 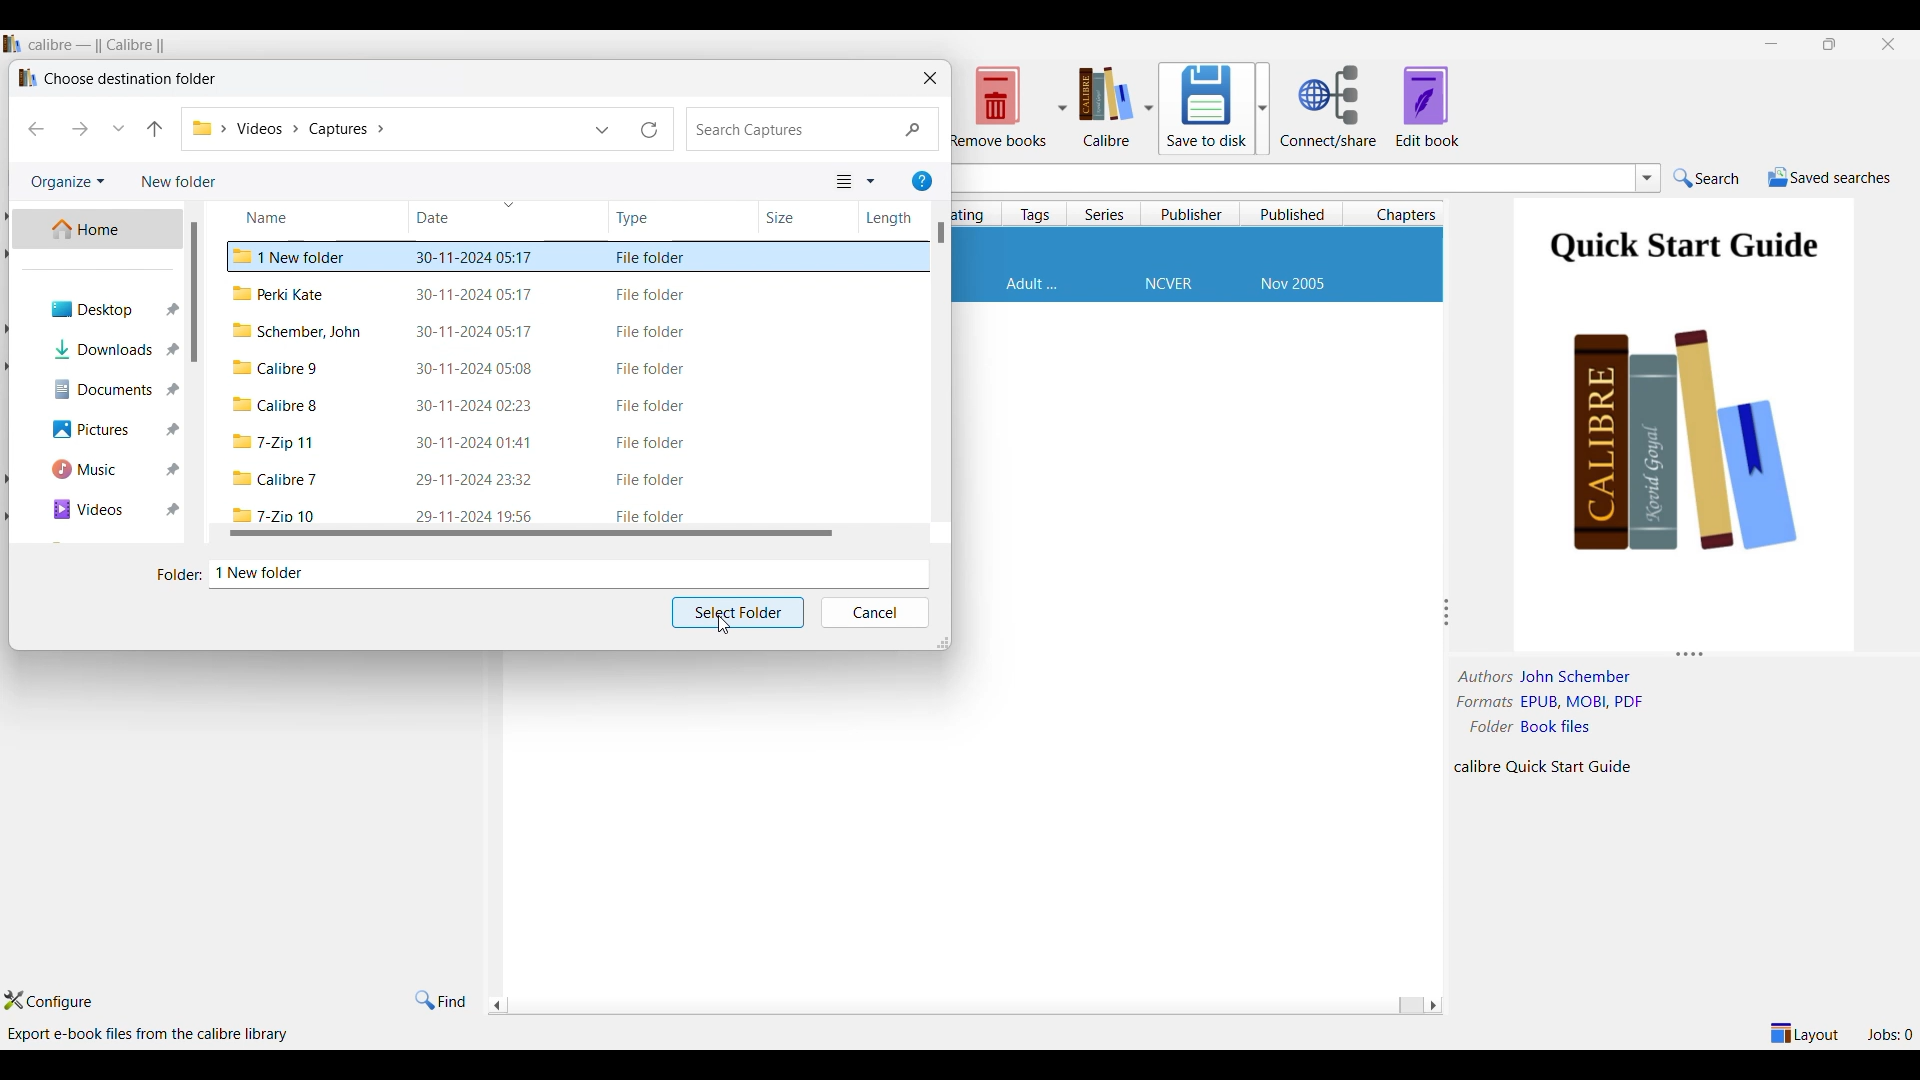 What do you see at coordinates (1290, 178) in the screenshot?
I see `Input search` at bounding box center [1290, 178].